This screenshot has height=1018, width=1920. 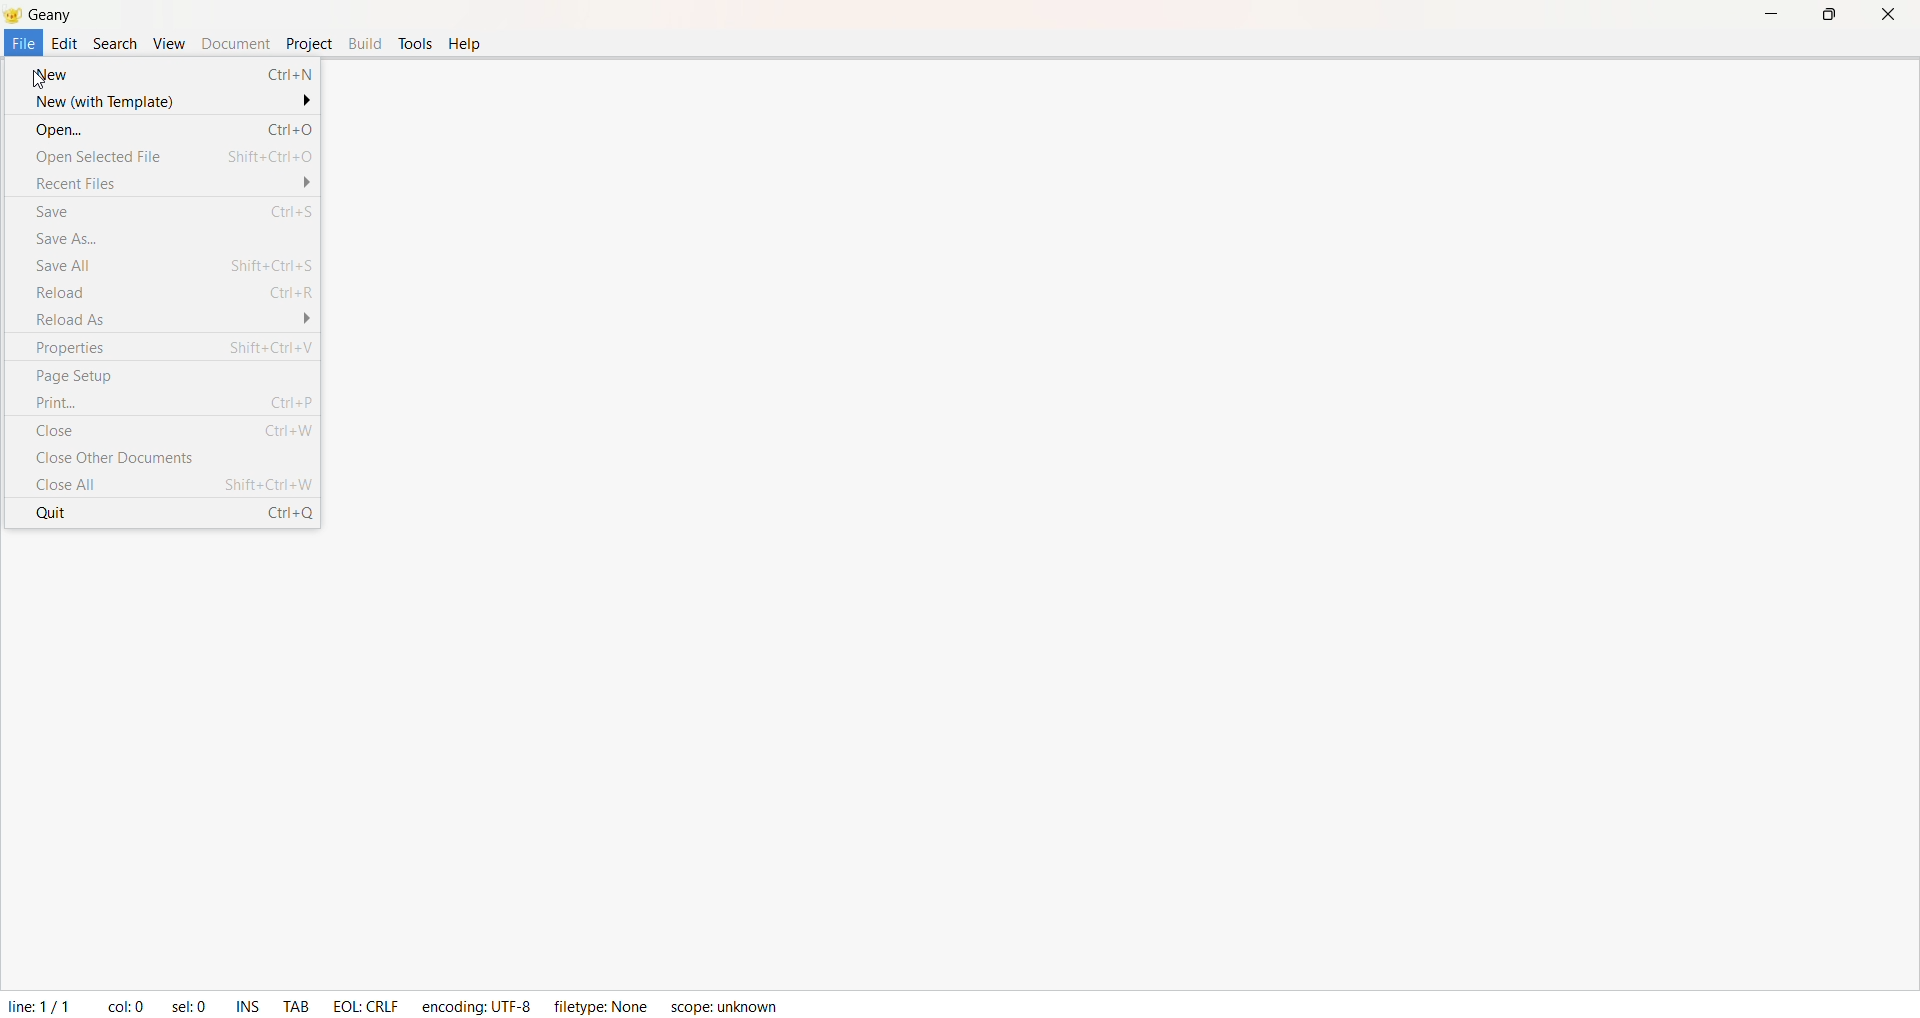 What do you see at coordinates (171, 266) in the screenshot?
I see `Save All` at bounding box center [171, 266].